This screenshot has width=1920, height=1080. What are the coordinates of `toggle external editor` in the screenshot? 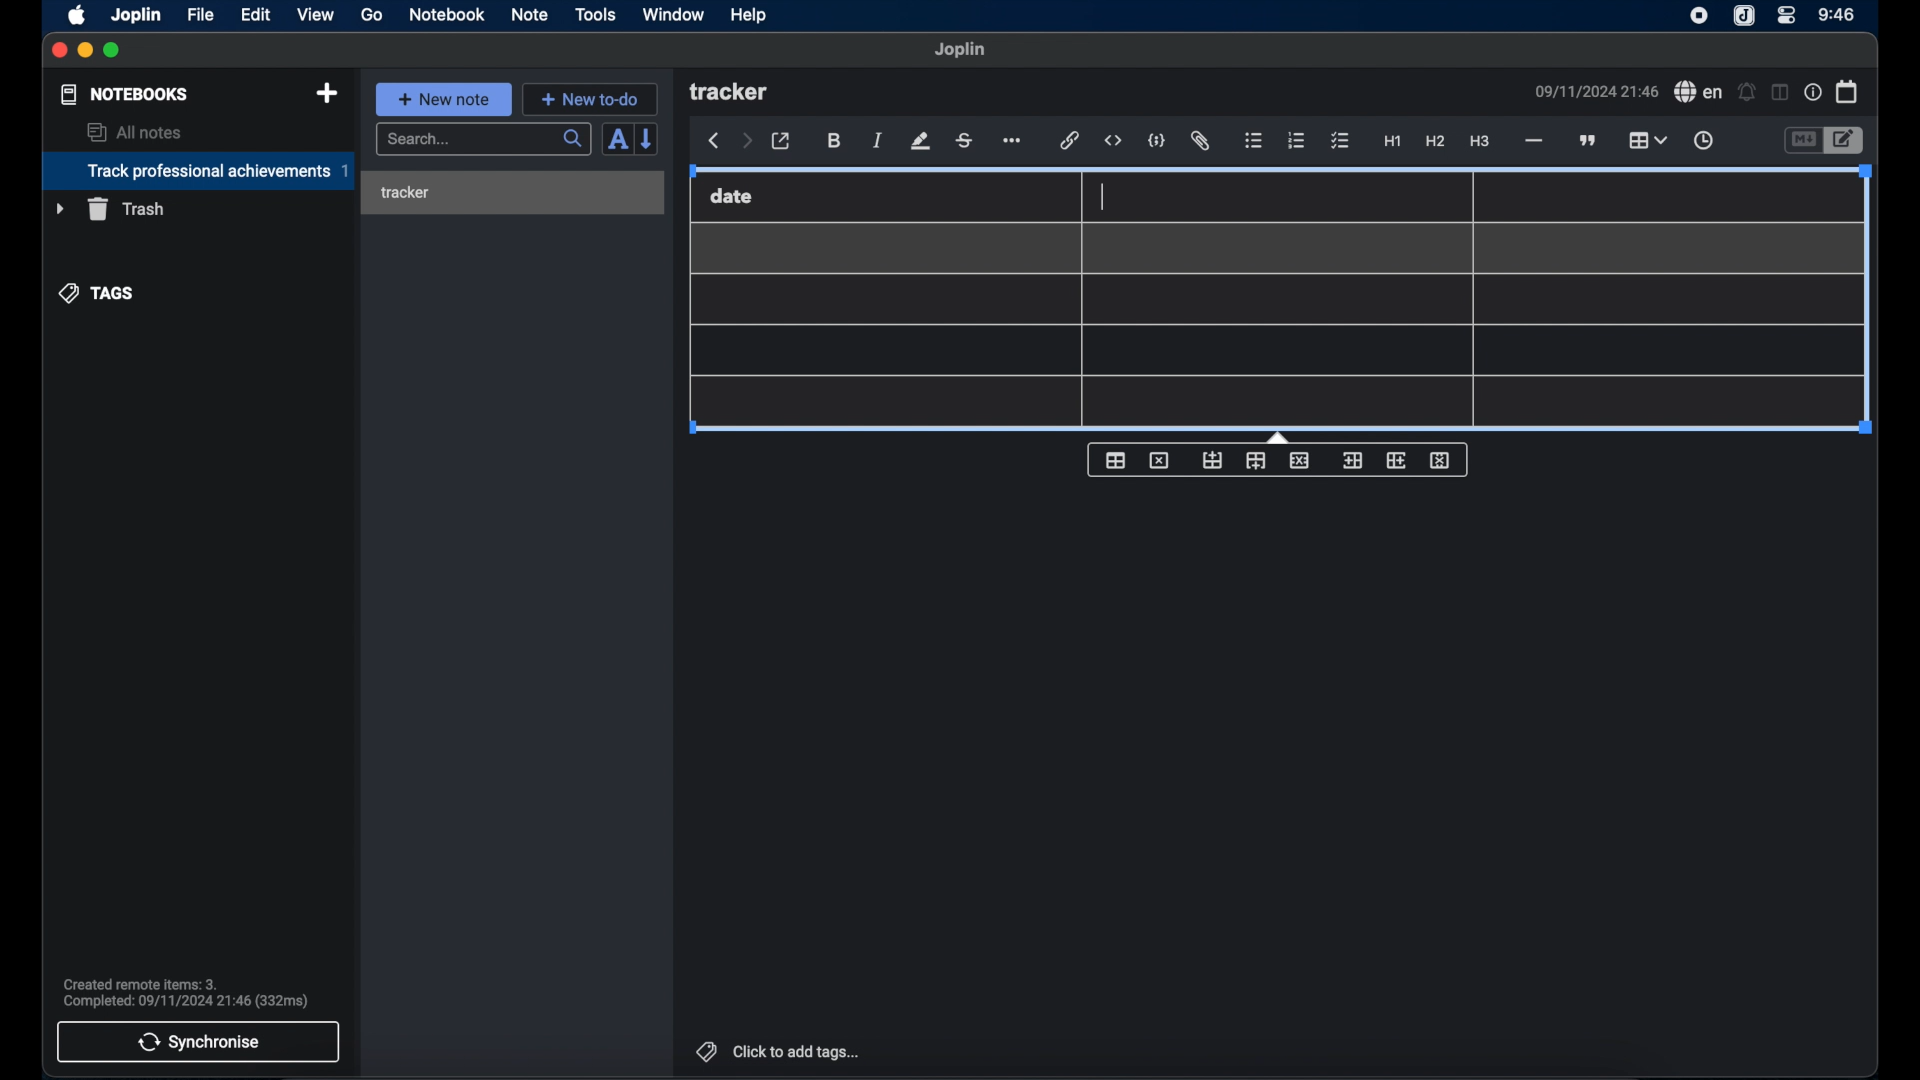 It's located at (781, 141).